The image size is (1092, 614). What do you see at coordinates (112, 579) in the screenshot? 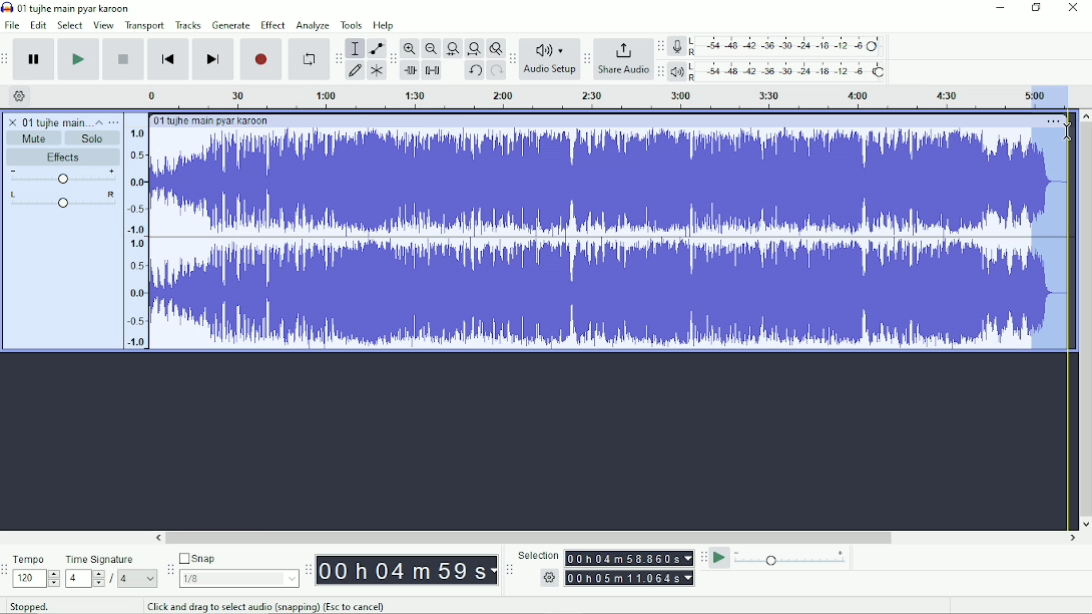
I see `/` at bounding box center [112, 579].